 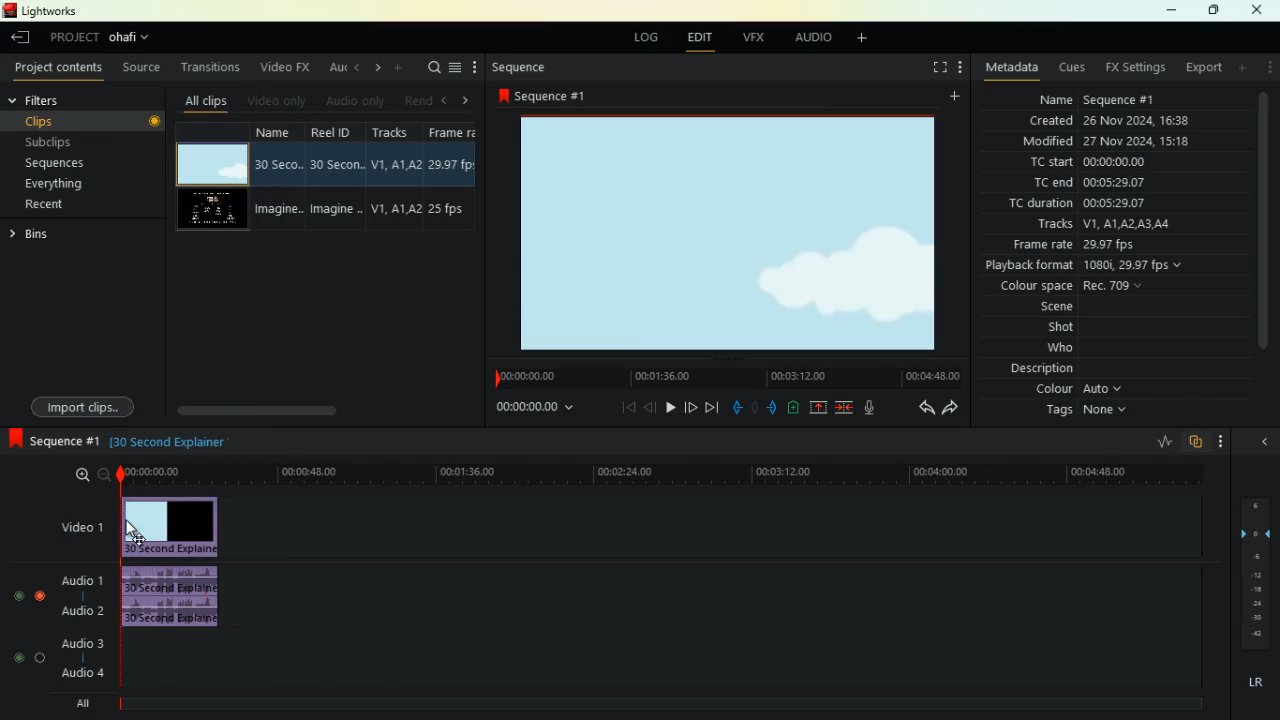 I want to click on back, so click(x=920, y=407).